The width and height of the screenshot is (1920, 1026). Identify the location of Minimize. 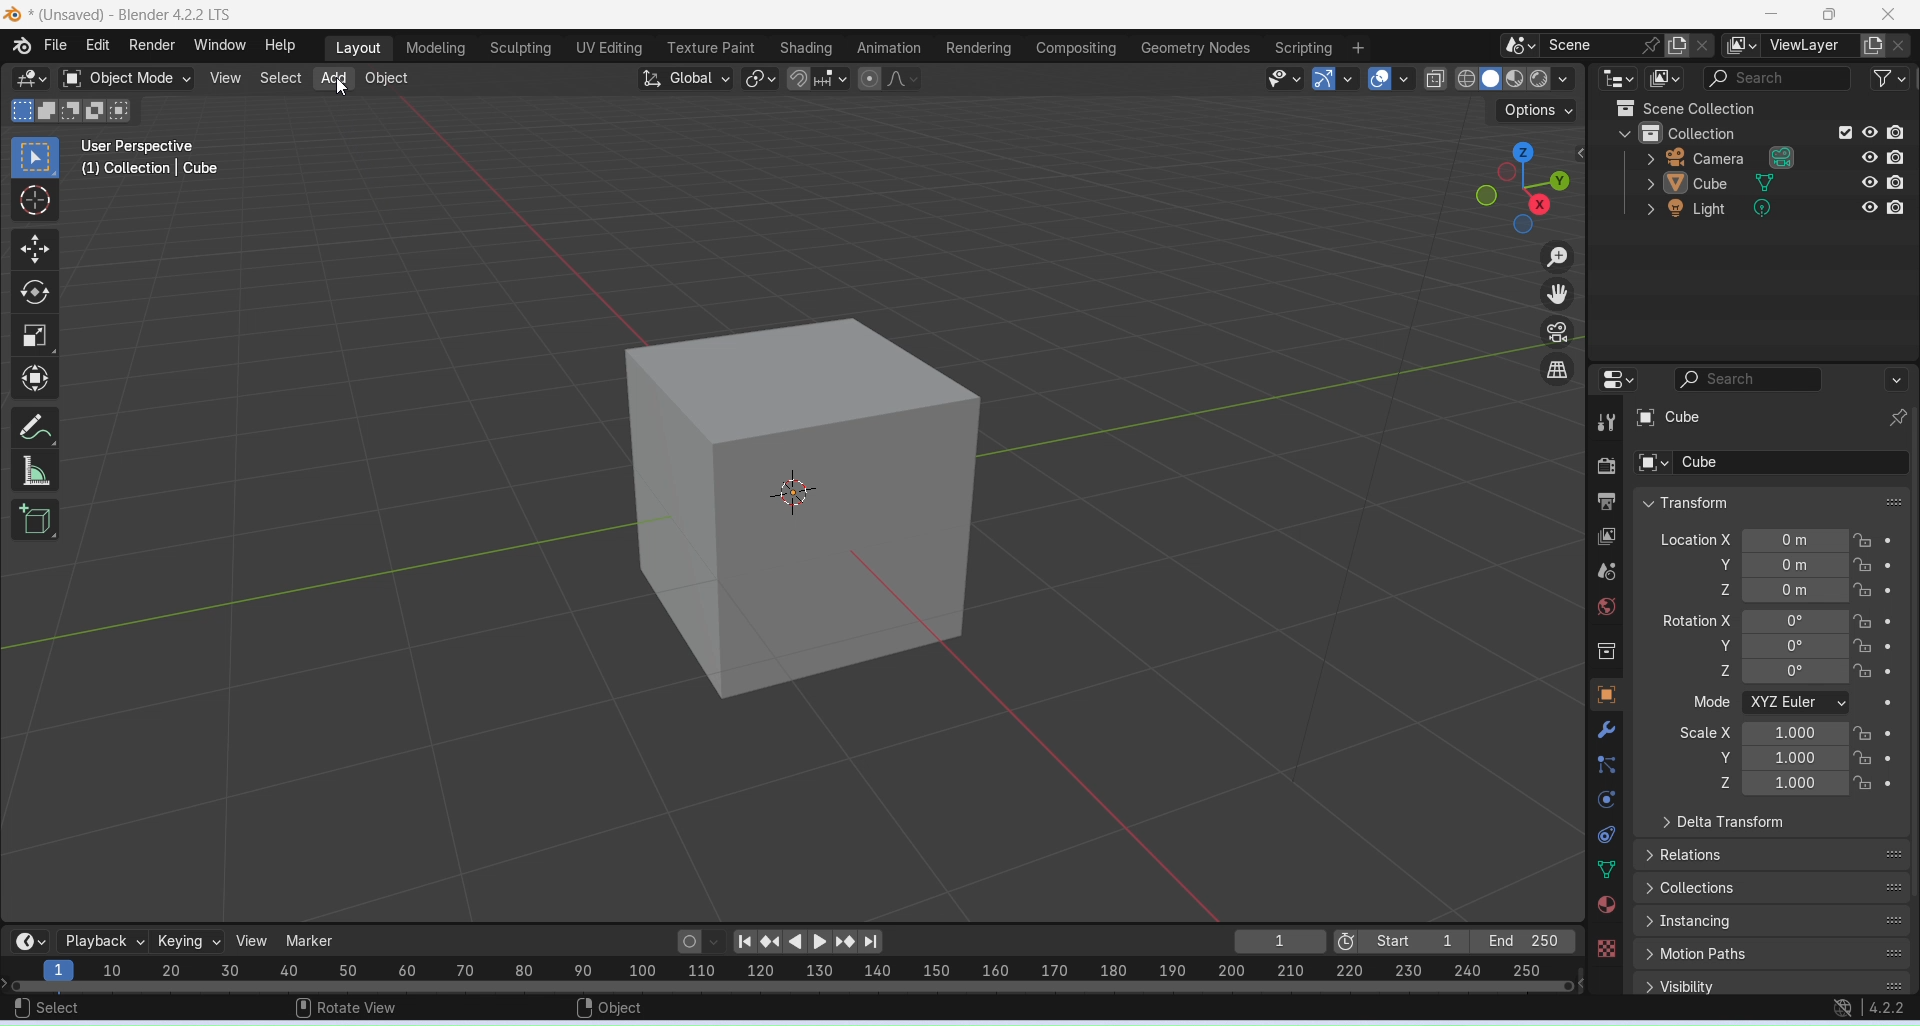
(1771, 14).